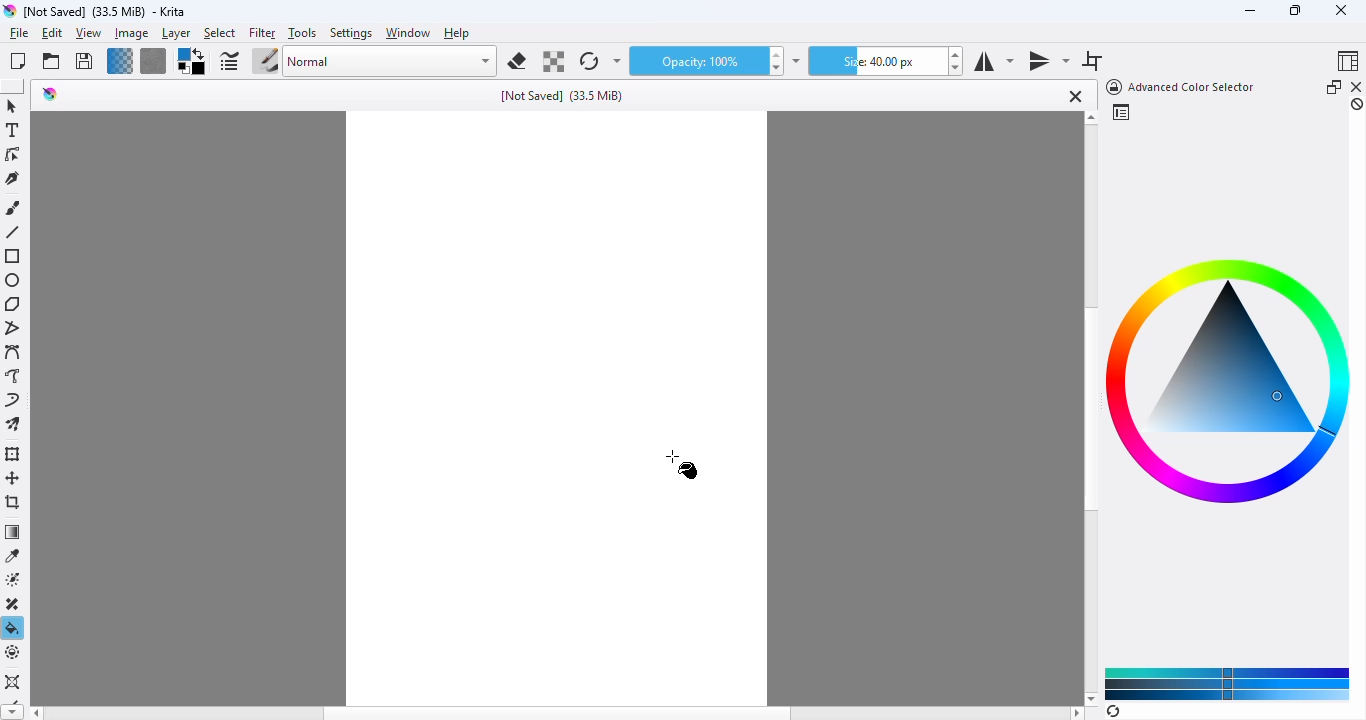  What do you see at coordinates (14, 281) in the screenshot?
I see `ellipse tool` at bounding box center [14, 281].